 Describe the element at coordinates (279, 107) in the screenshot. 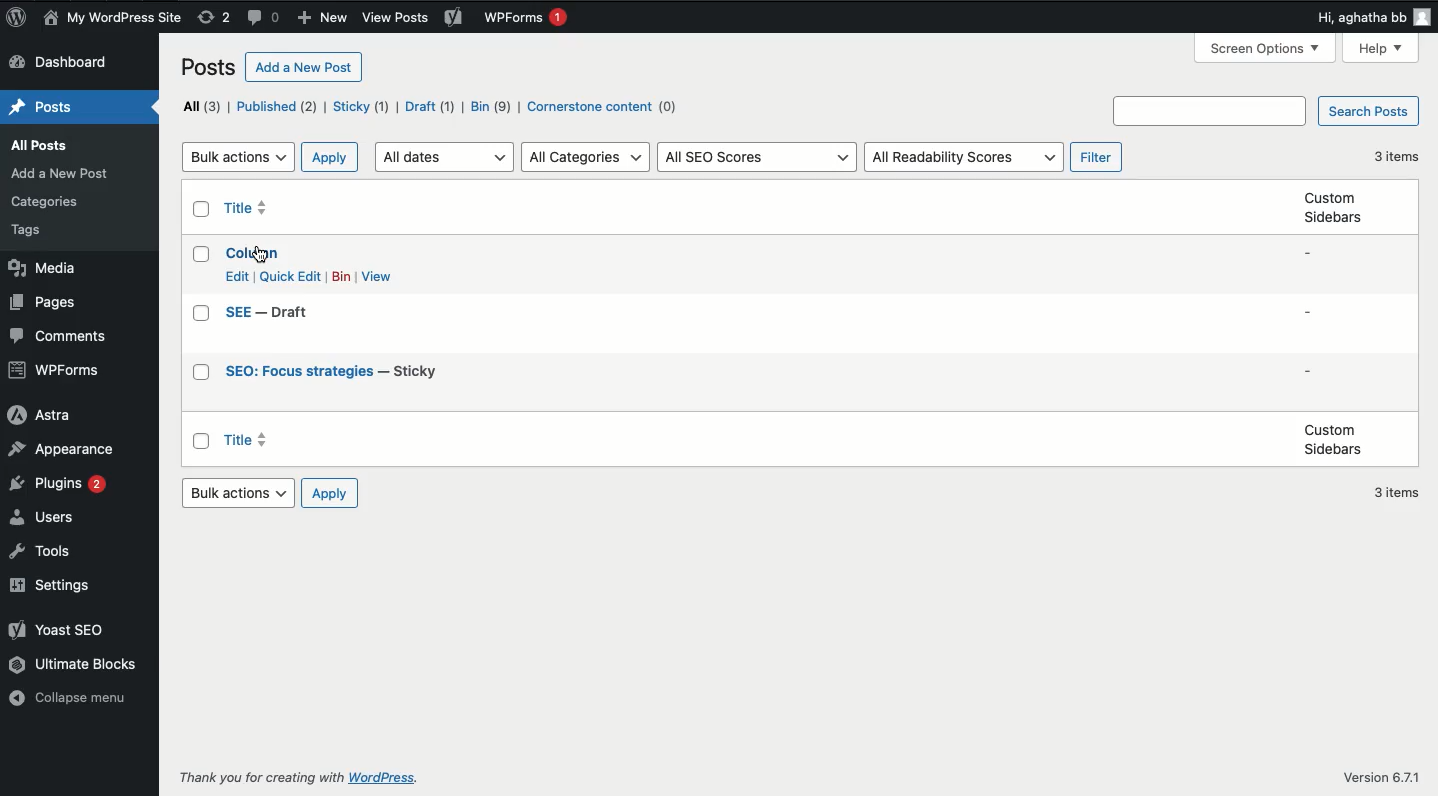

I see `Published` at that location.